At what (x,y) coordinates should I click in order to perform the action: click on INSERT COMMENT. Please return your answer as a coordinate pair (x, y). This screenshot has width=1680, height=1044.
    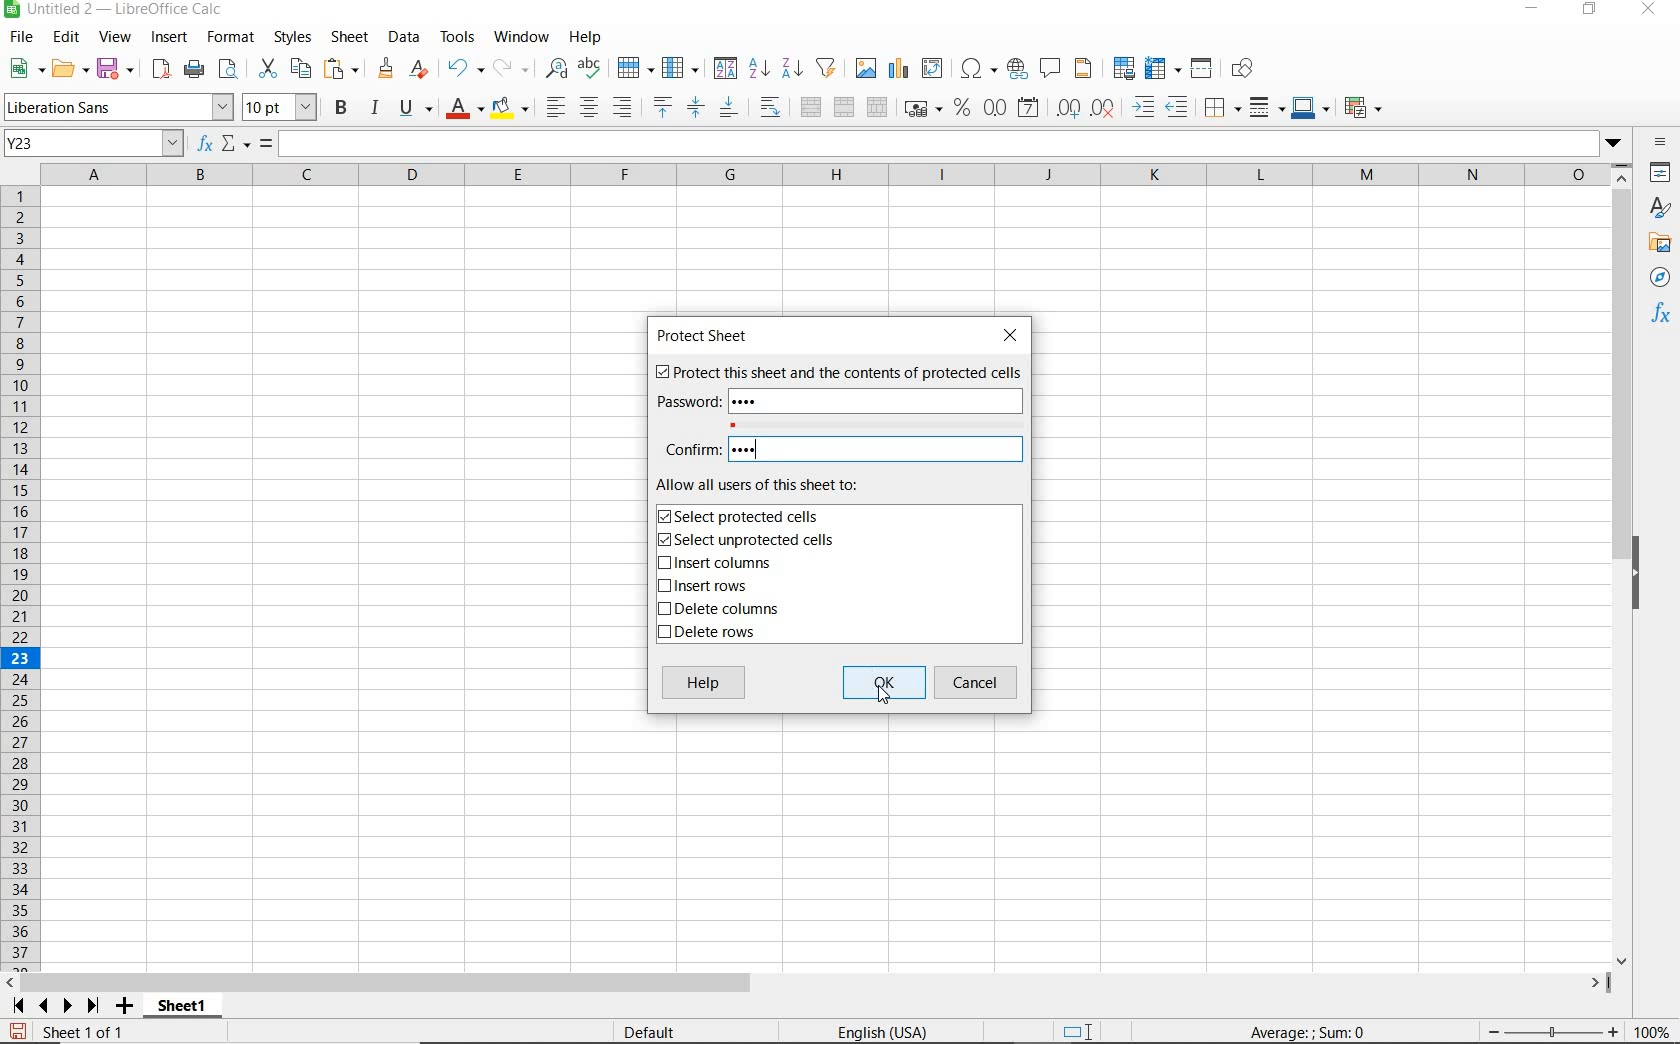
    Looking at the image, I should click on (1050, 67).